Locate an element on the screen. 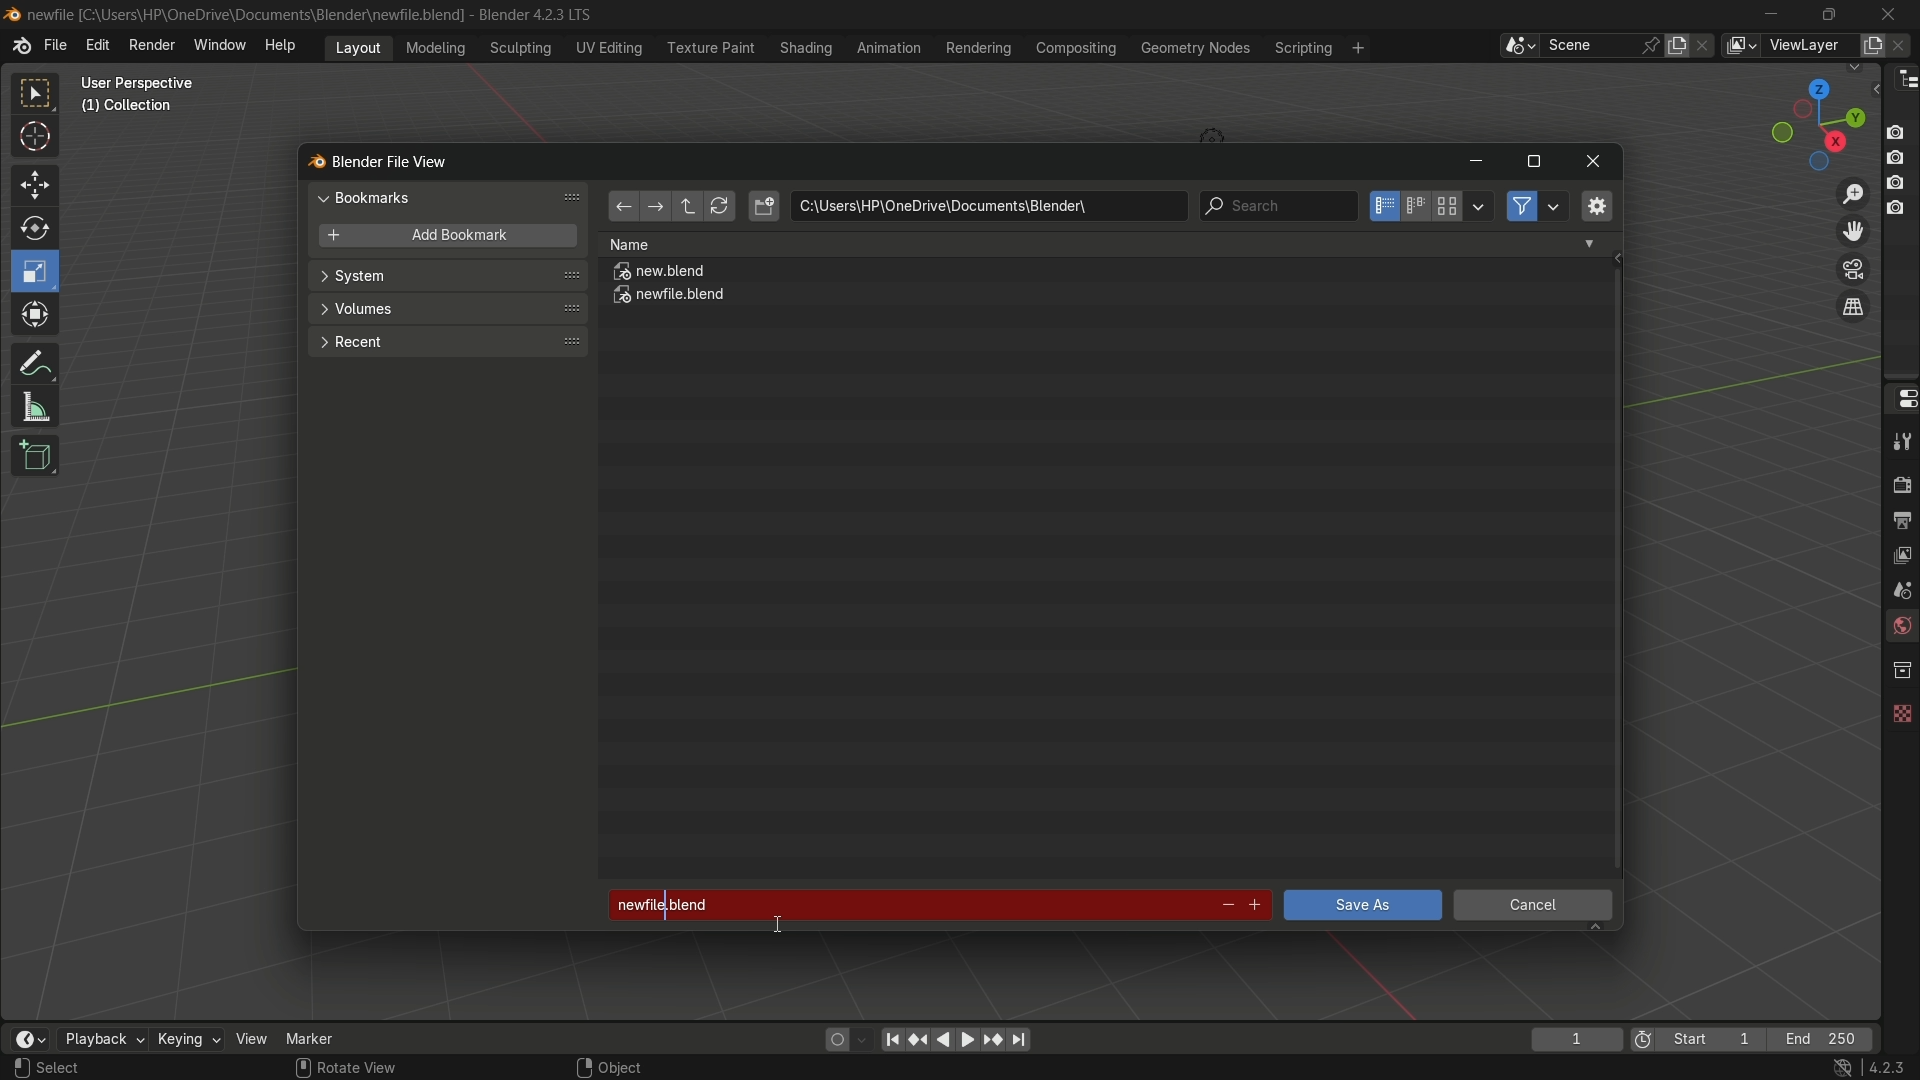 The image size is (1920, 1080). add view layer is located at coordinates (1870, 44).